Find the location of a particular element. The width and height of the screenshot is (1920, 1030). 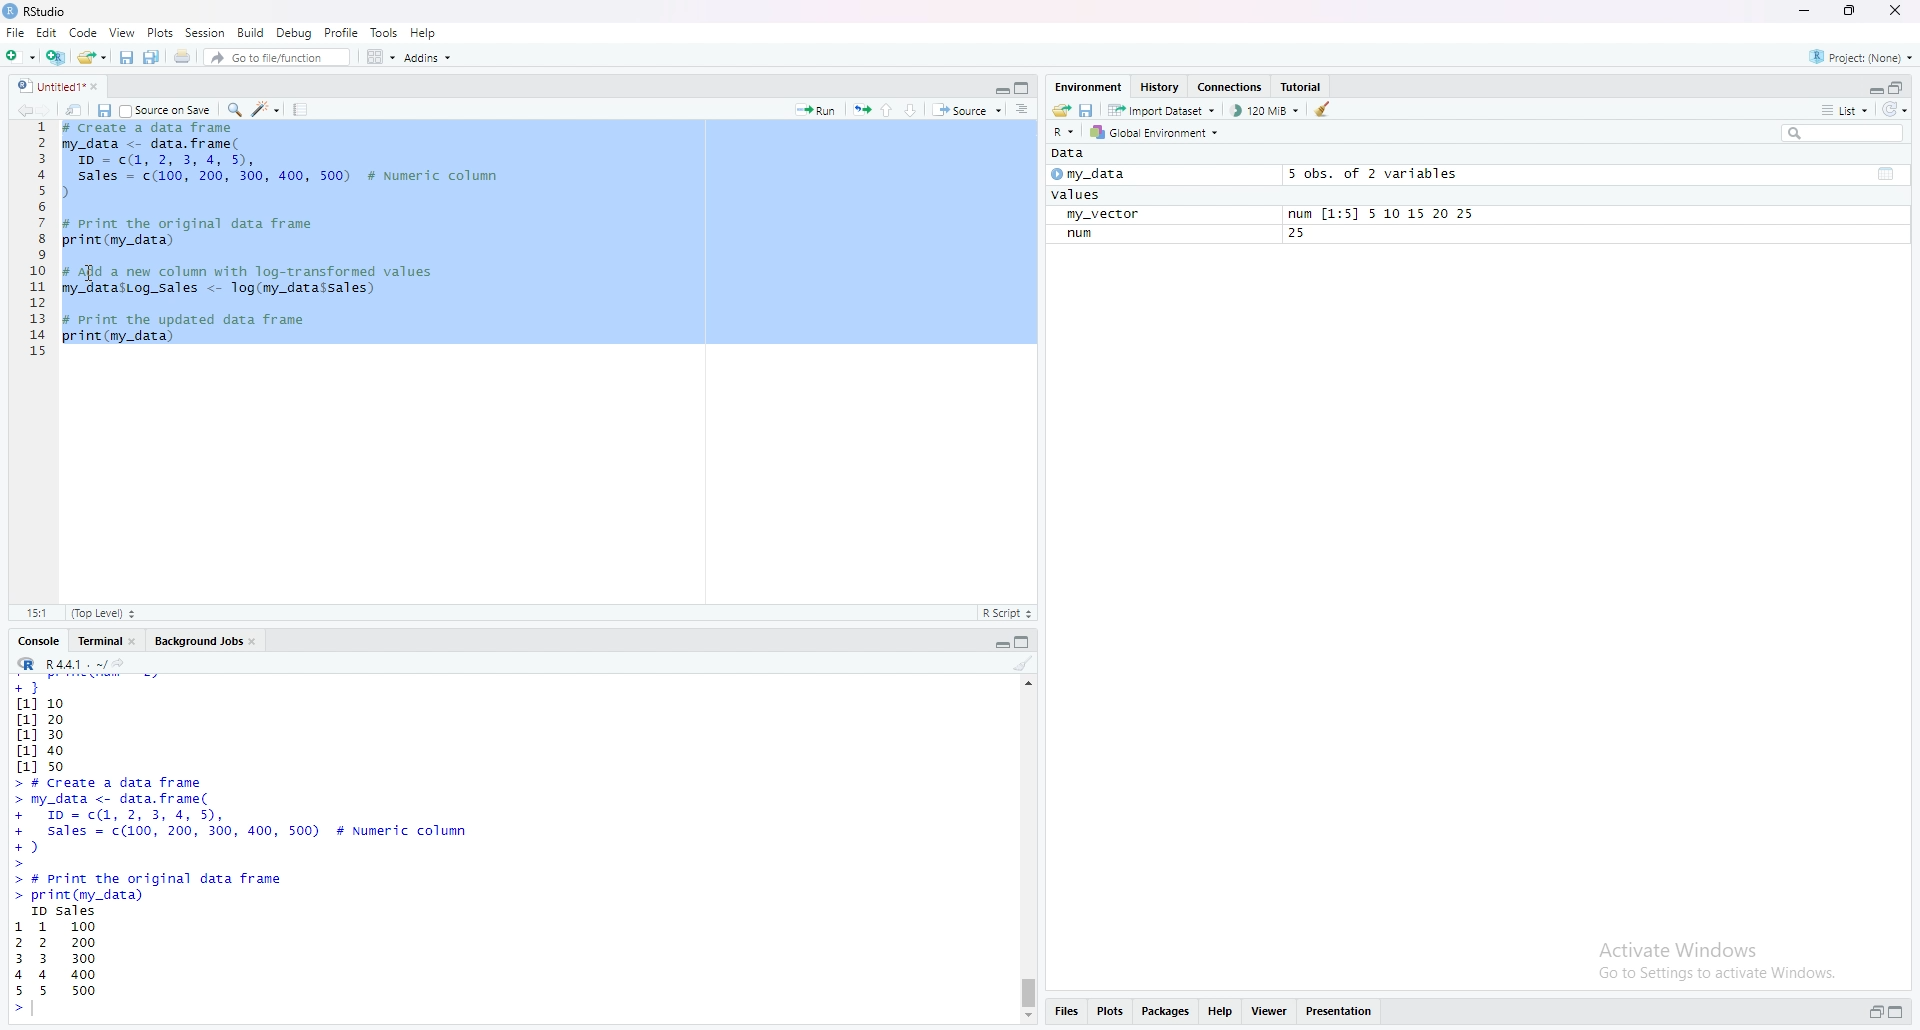

plots is located at coordinates (1112, 1015).